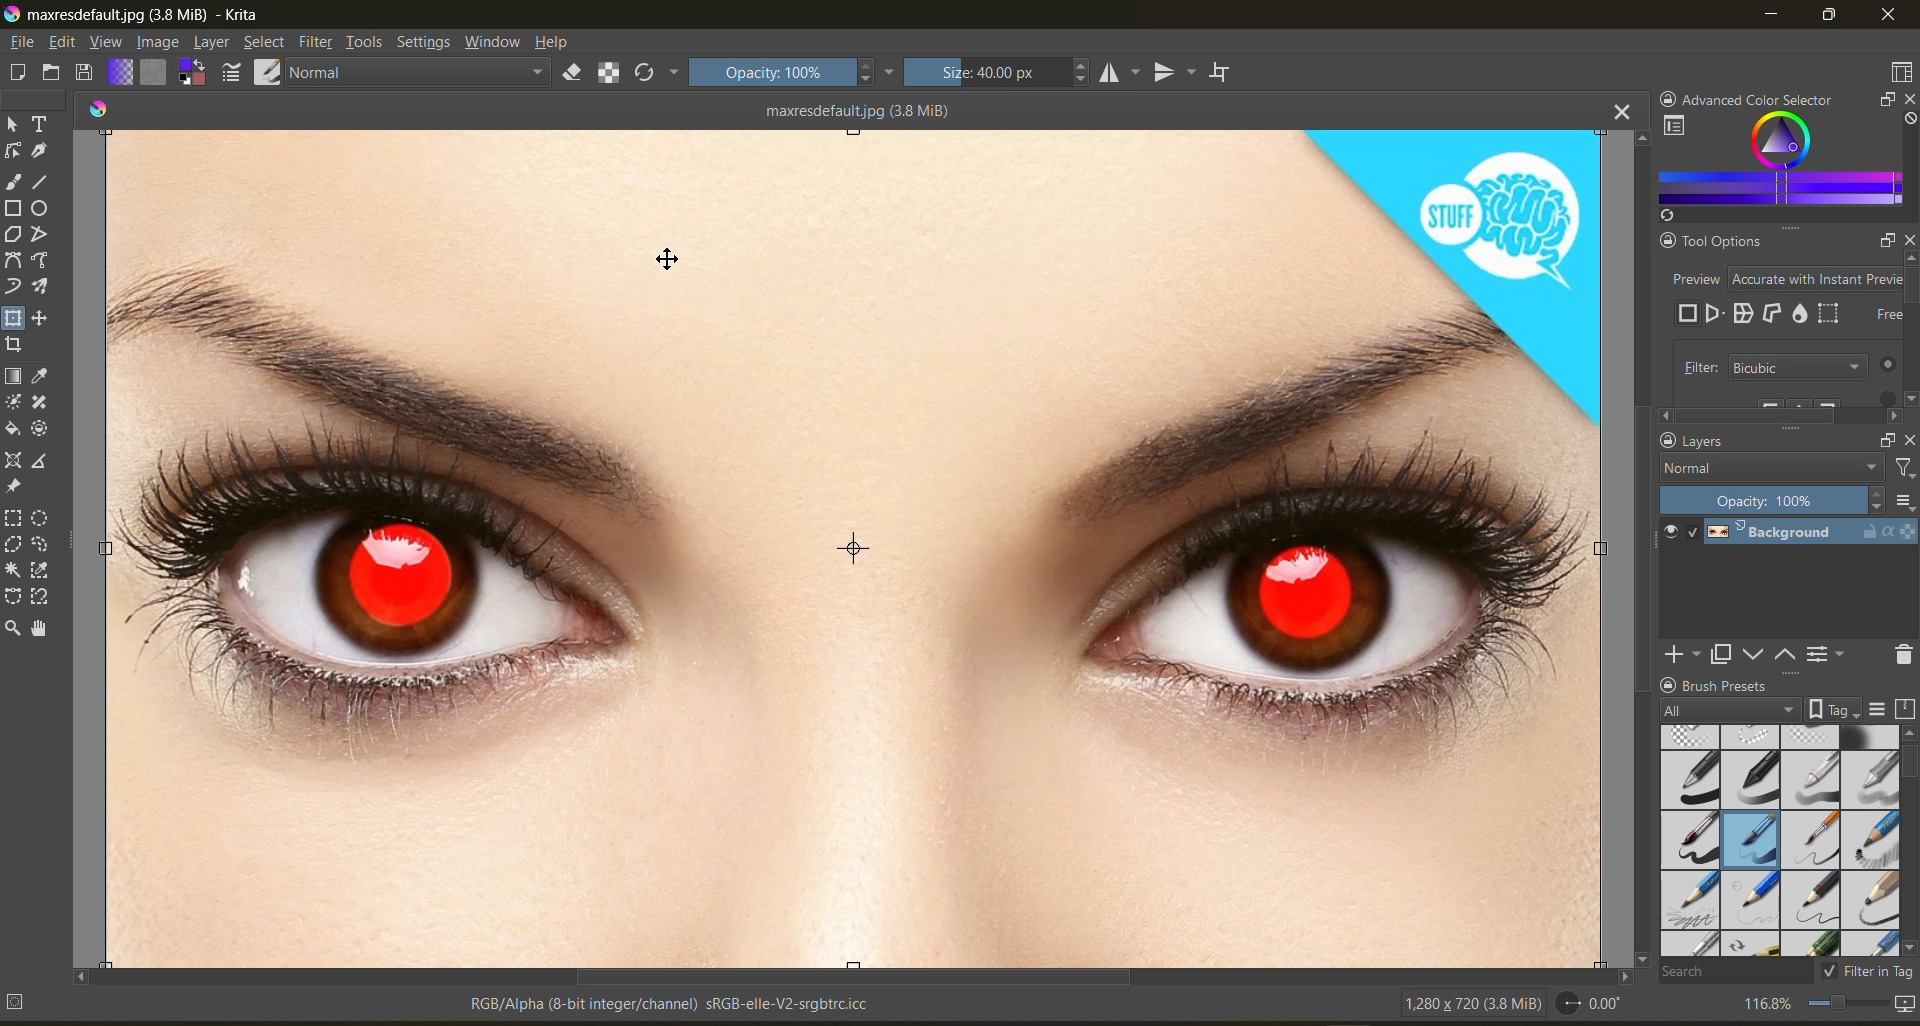 The image size is (1920, 1026). What do you see at coordinates (1902, 1003) in the screenshot?
I see `map the canvas` at bounding box center [1902, 1003].